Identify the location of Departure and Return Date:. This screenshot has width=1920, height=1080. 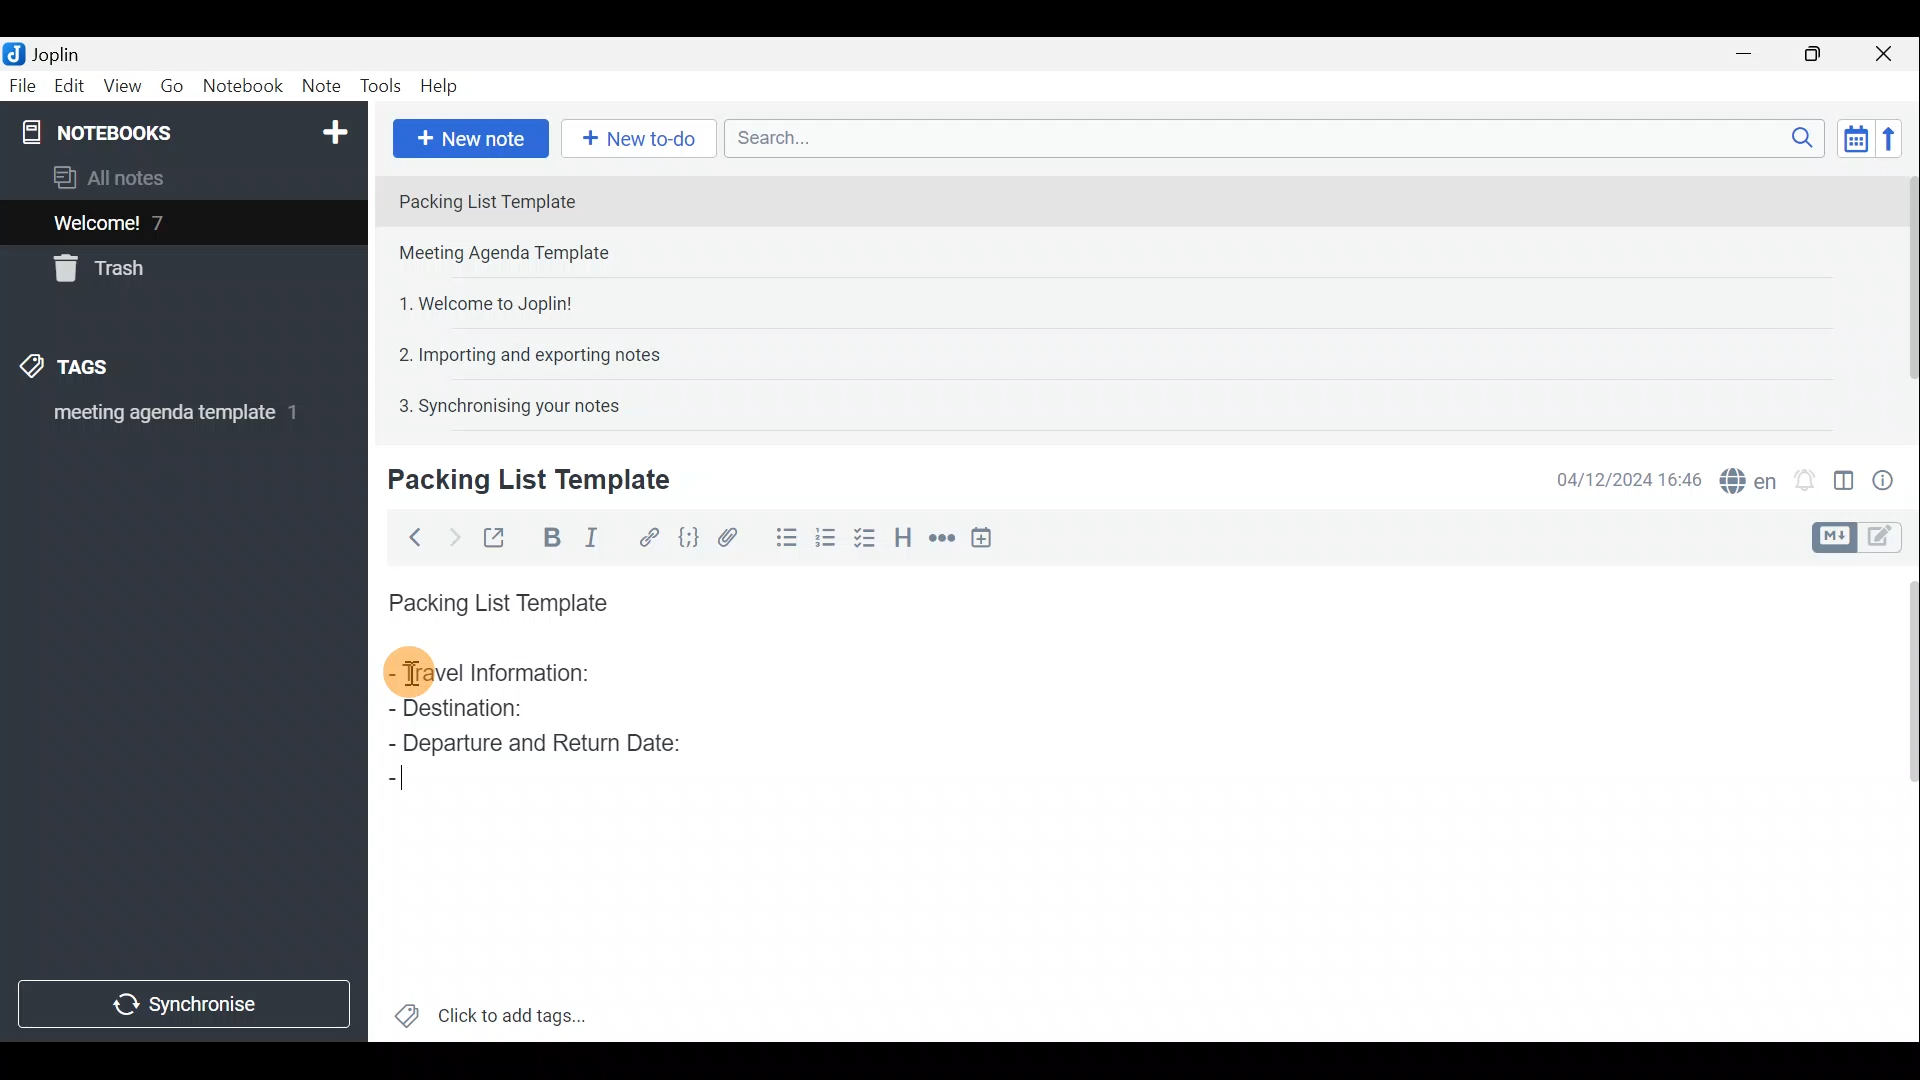
(535, 742).